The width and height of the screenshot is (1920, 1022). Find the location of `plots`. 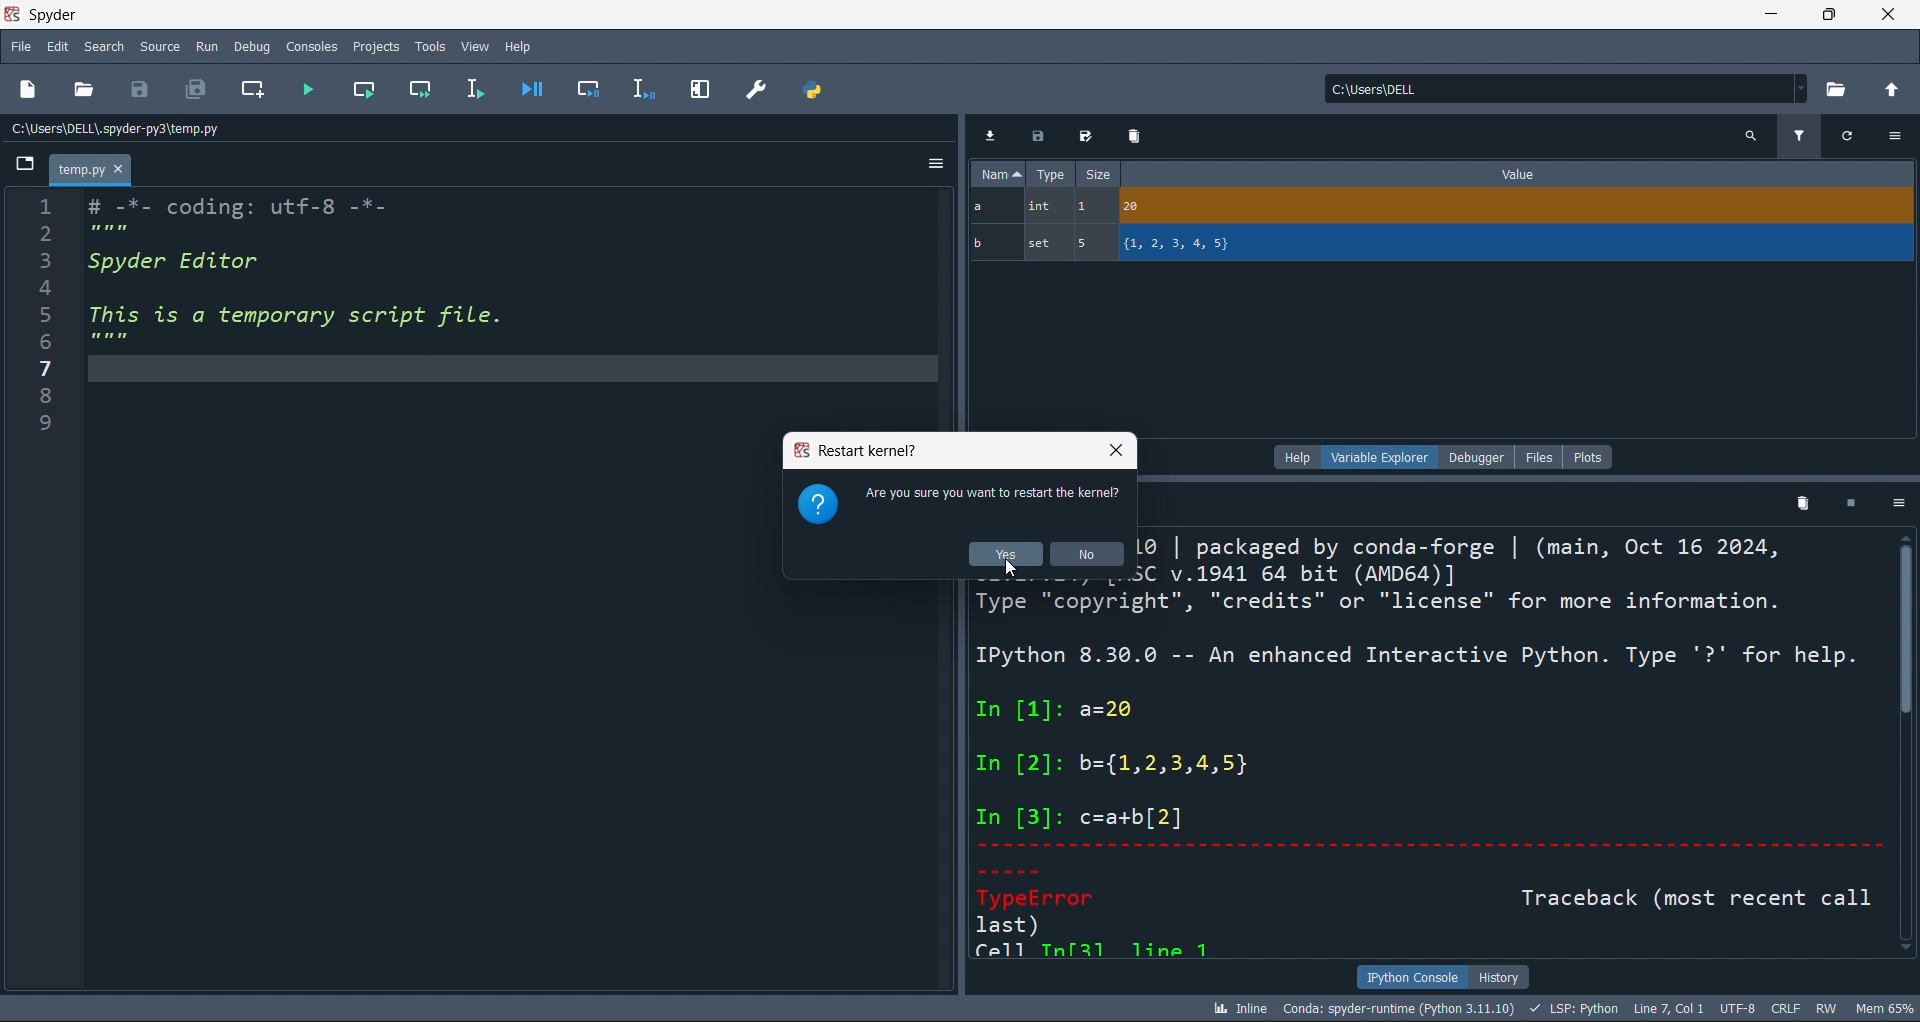

plots is located at coordinates (1594, 457).